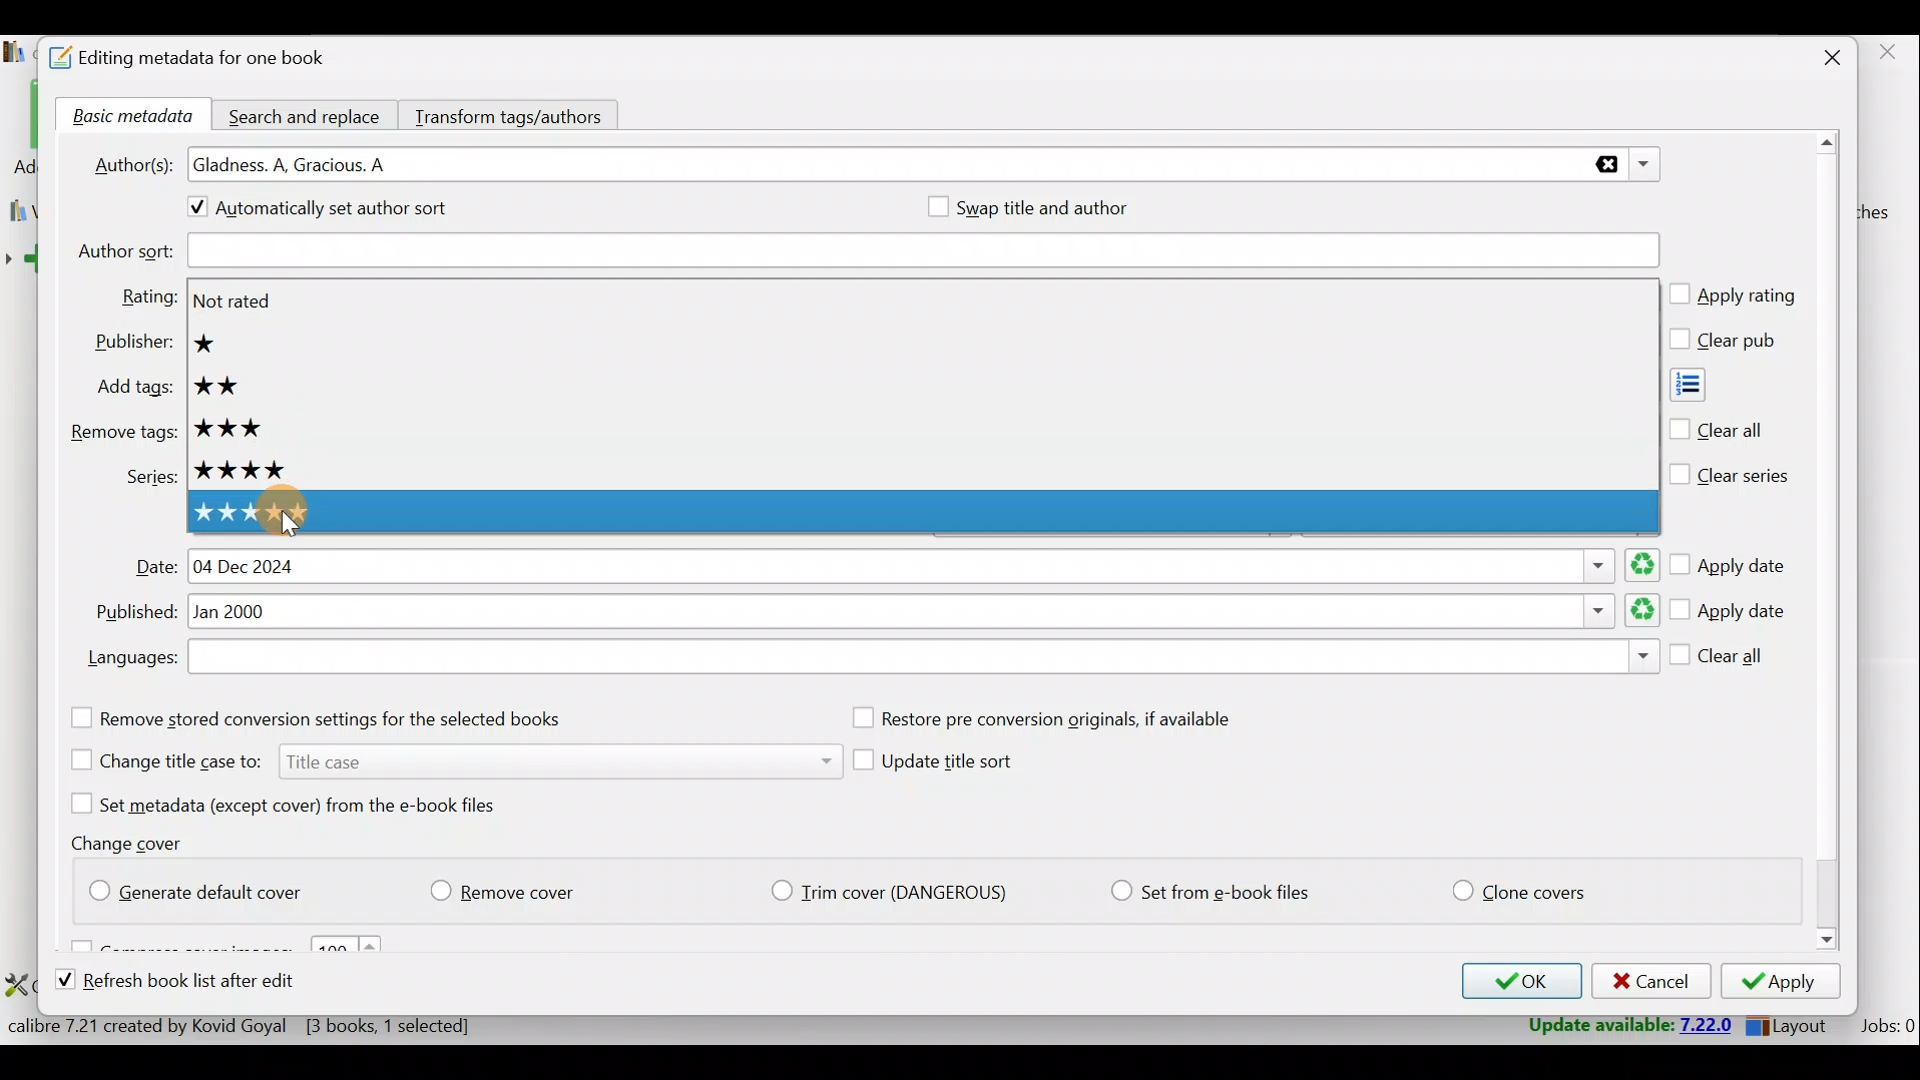 The height and width of the screenshot is (1080, 1920). I want to click on Publisher:, so click(134, 342).